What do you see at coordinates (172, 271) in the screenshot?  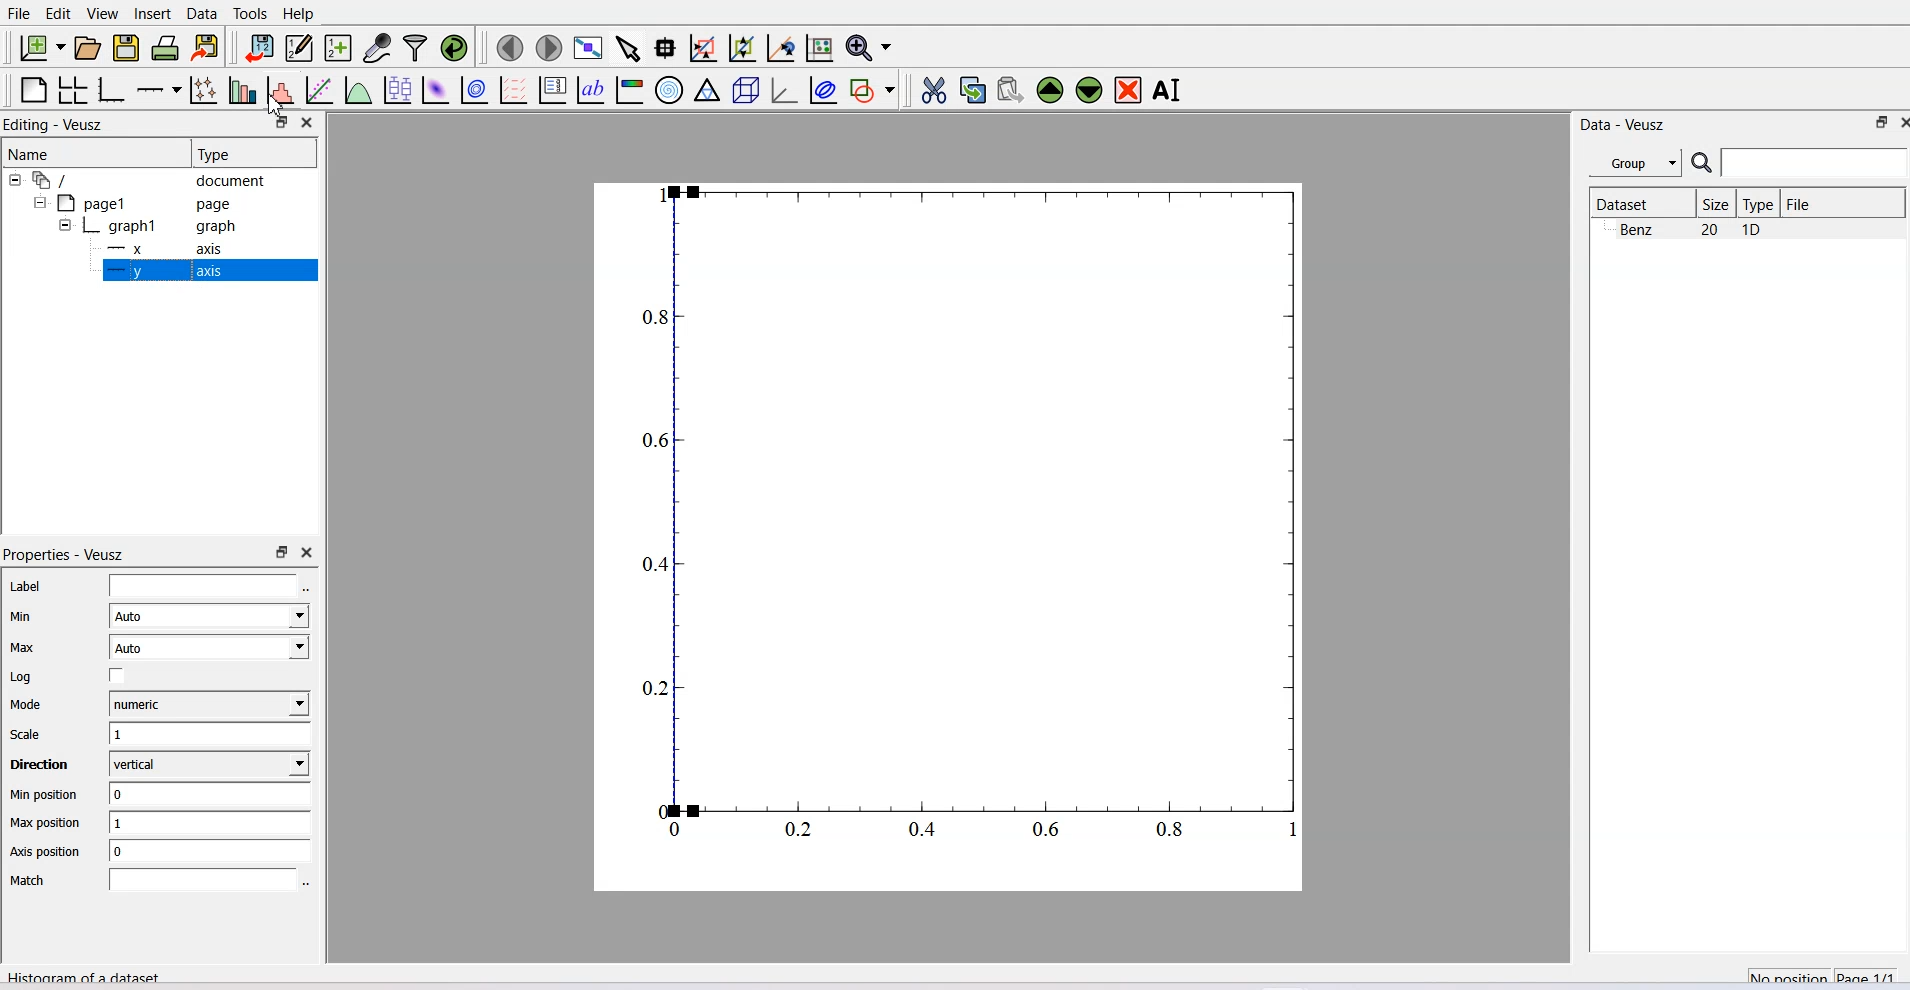 I see `Y Axis` at bounding box center [172, 271].